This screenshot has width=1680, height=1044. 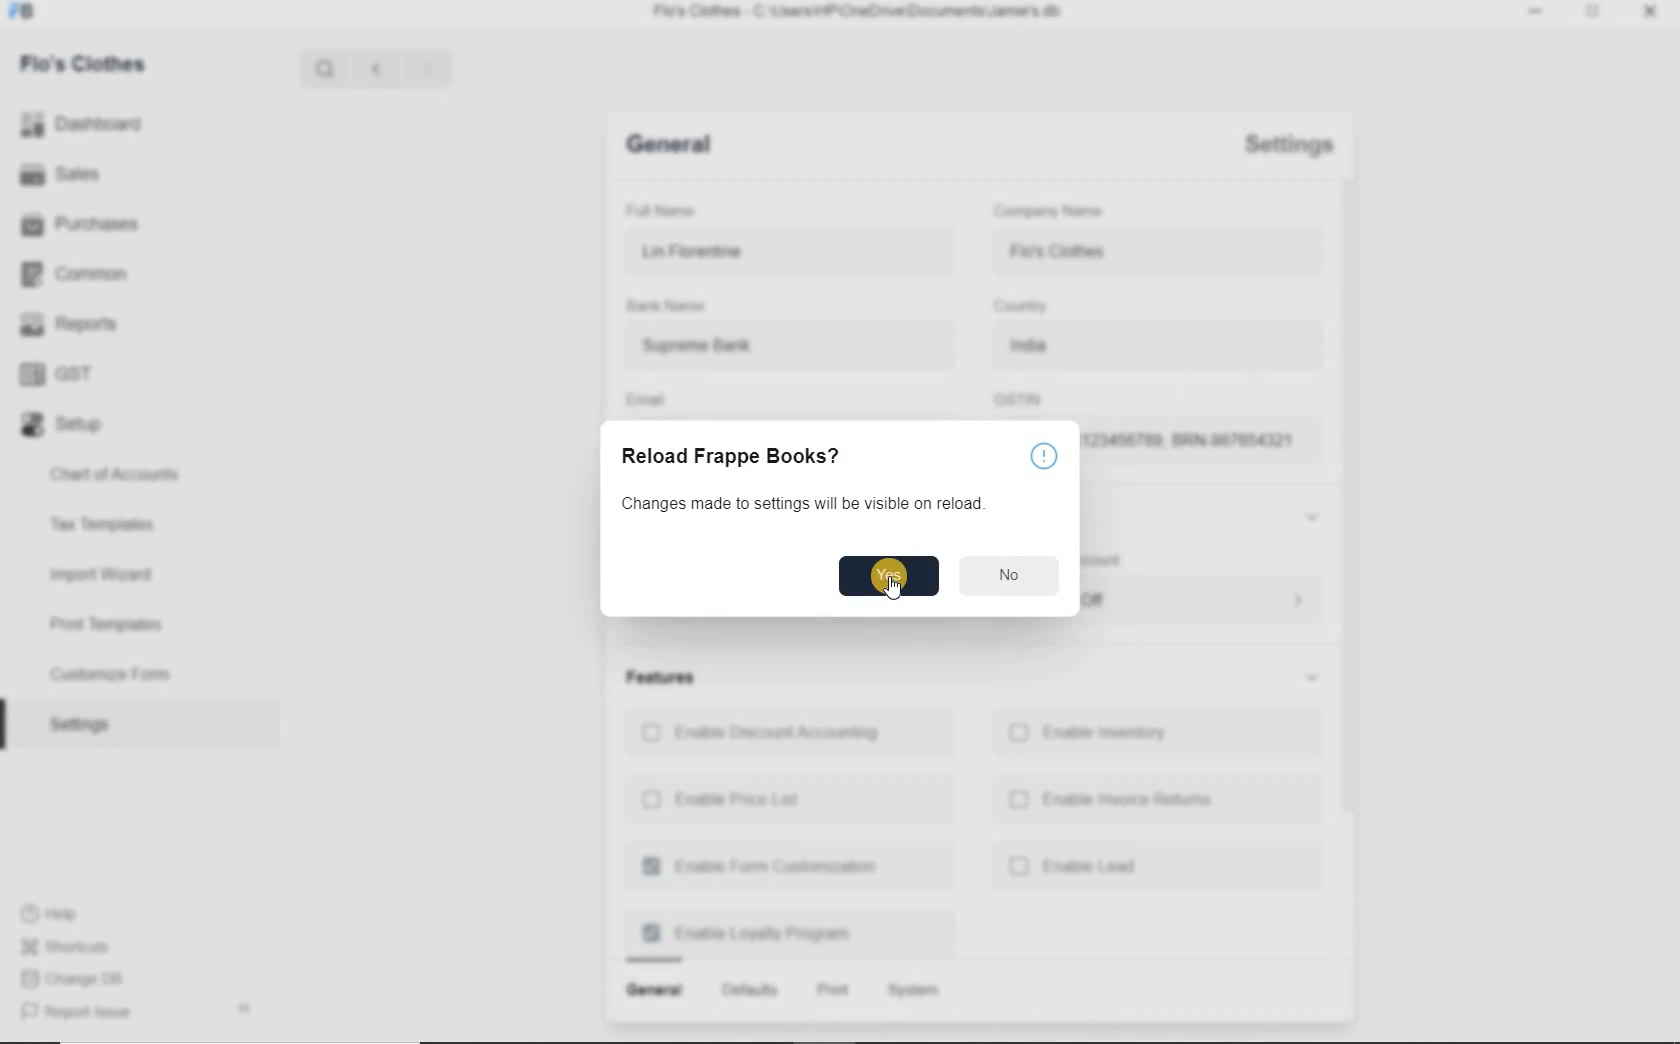 What do you see at coordinates (887, 575) in the screenshot?
I see `yes` at bounding box center [887, 575].